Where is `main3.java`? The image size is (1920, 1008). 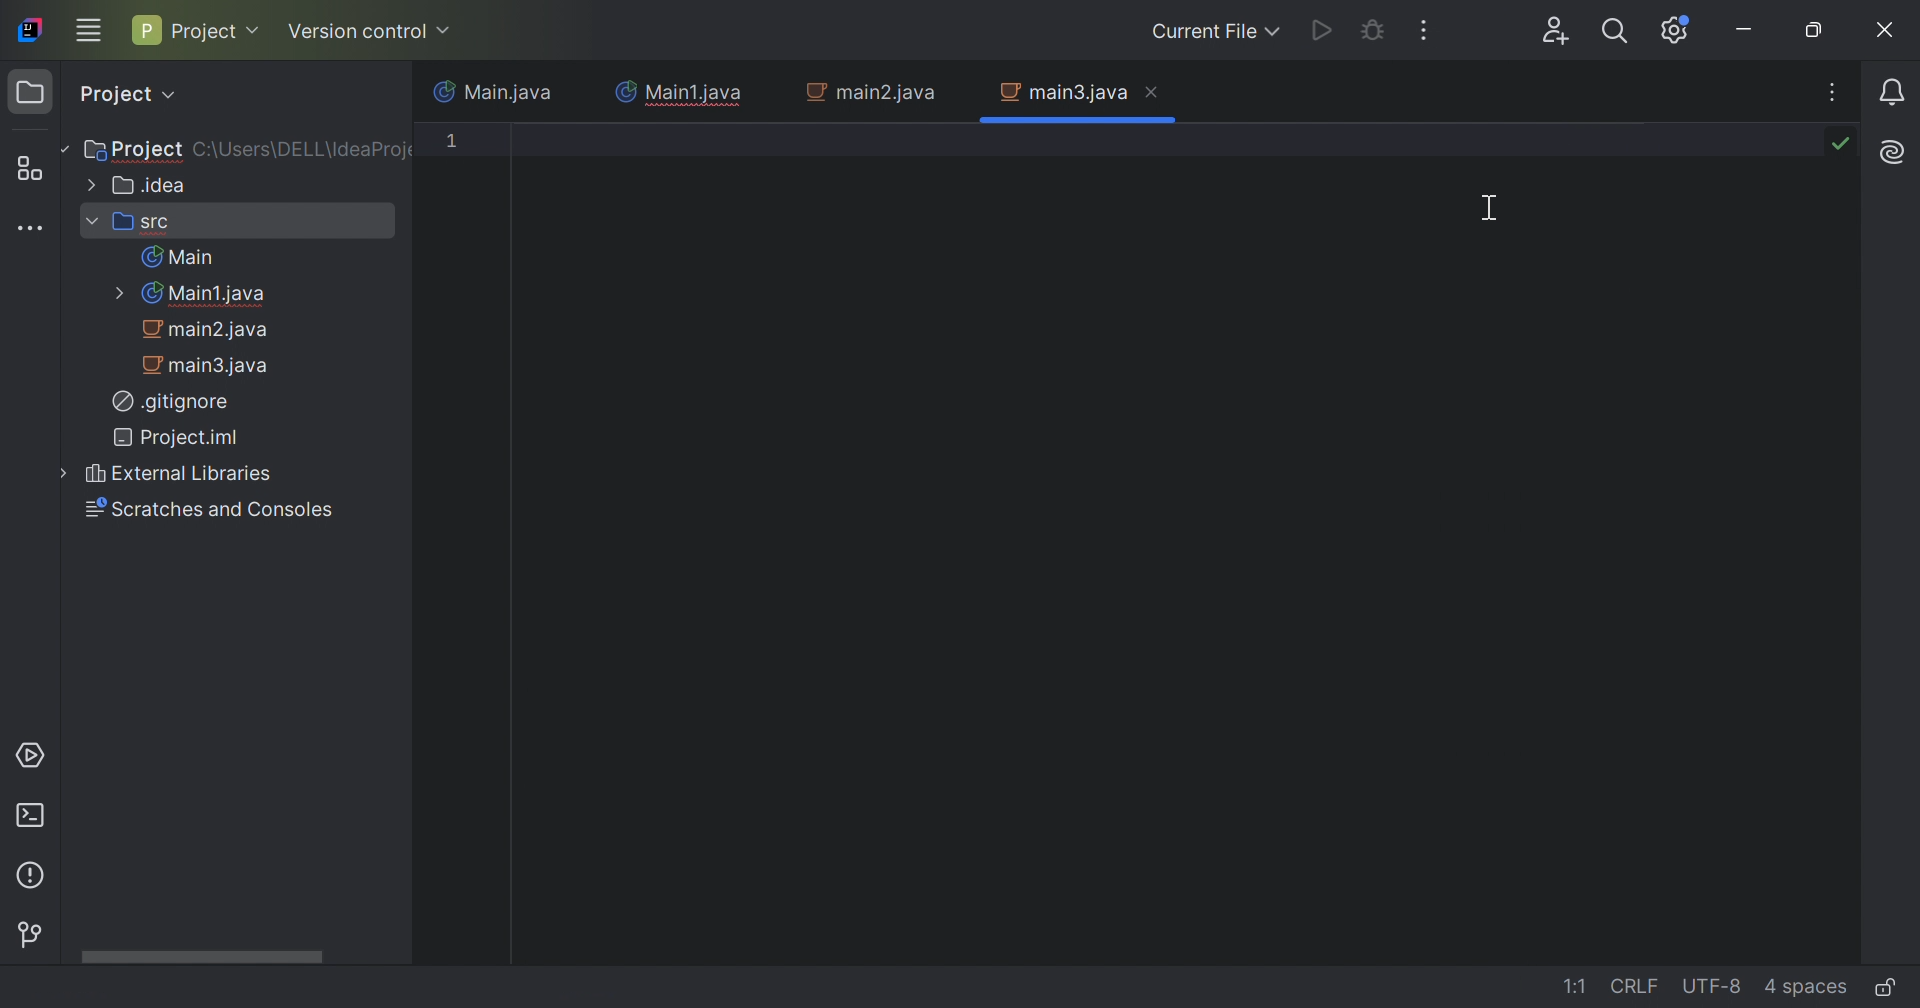
main3.java is located at coordinates (1060, 92).